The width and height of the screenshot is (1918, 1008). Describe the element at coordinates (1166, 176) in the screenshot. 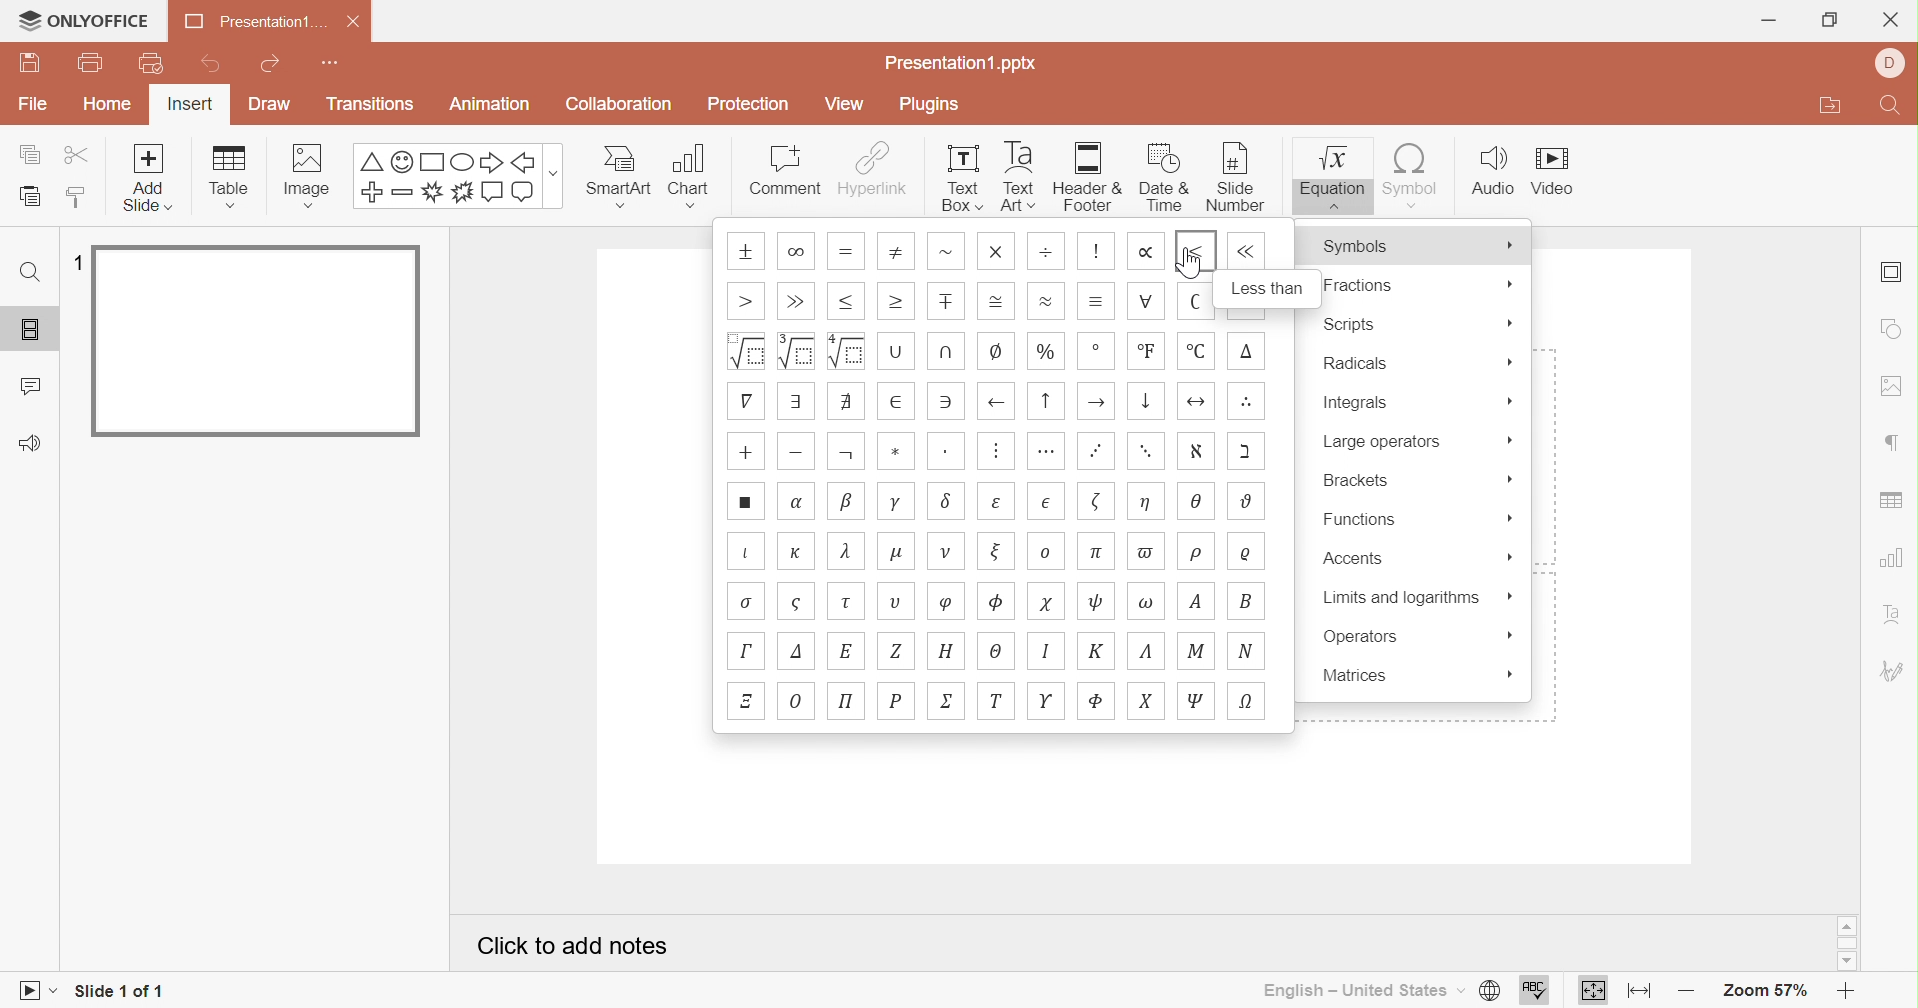

I see `Date & Time` at that location.